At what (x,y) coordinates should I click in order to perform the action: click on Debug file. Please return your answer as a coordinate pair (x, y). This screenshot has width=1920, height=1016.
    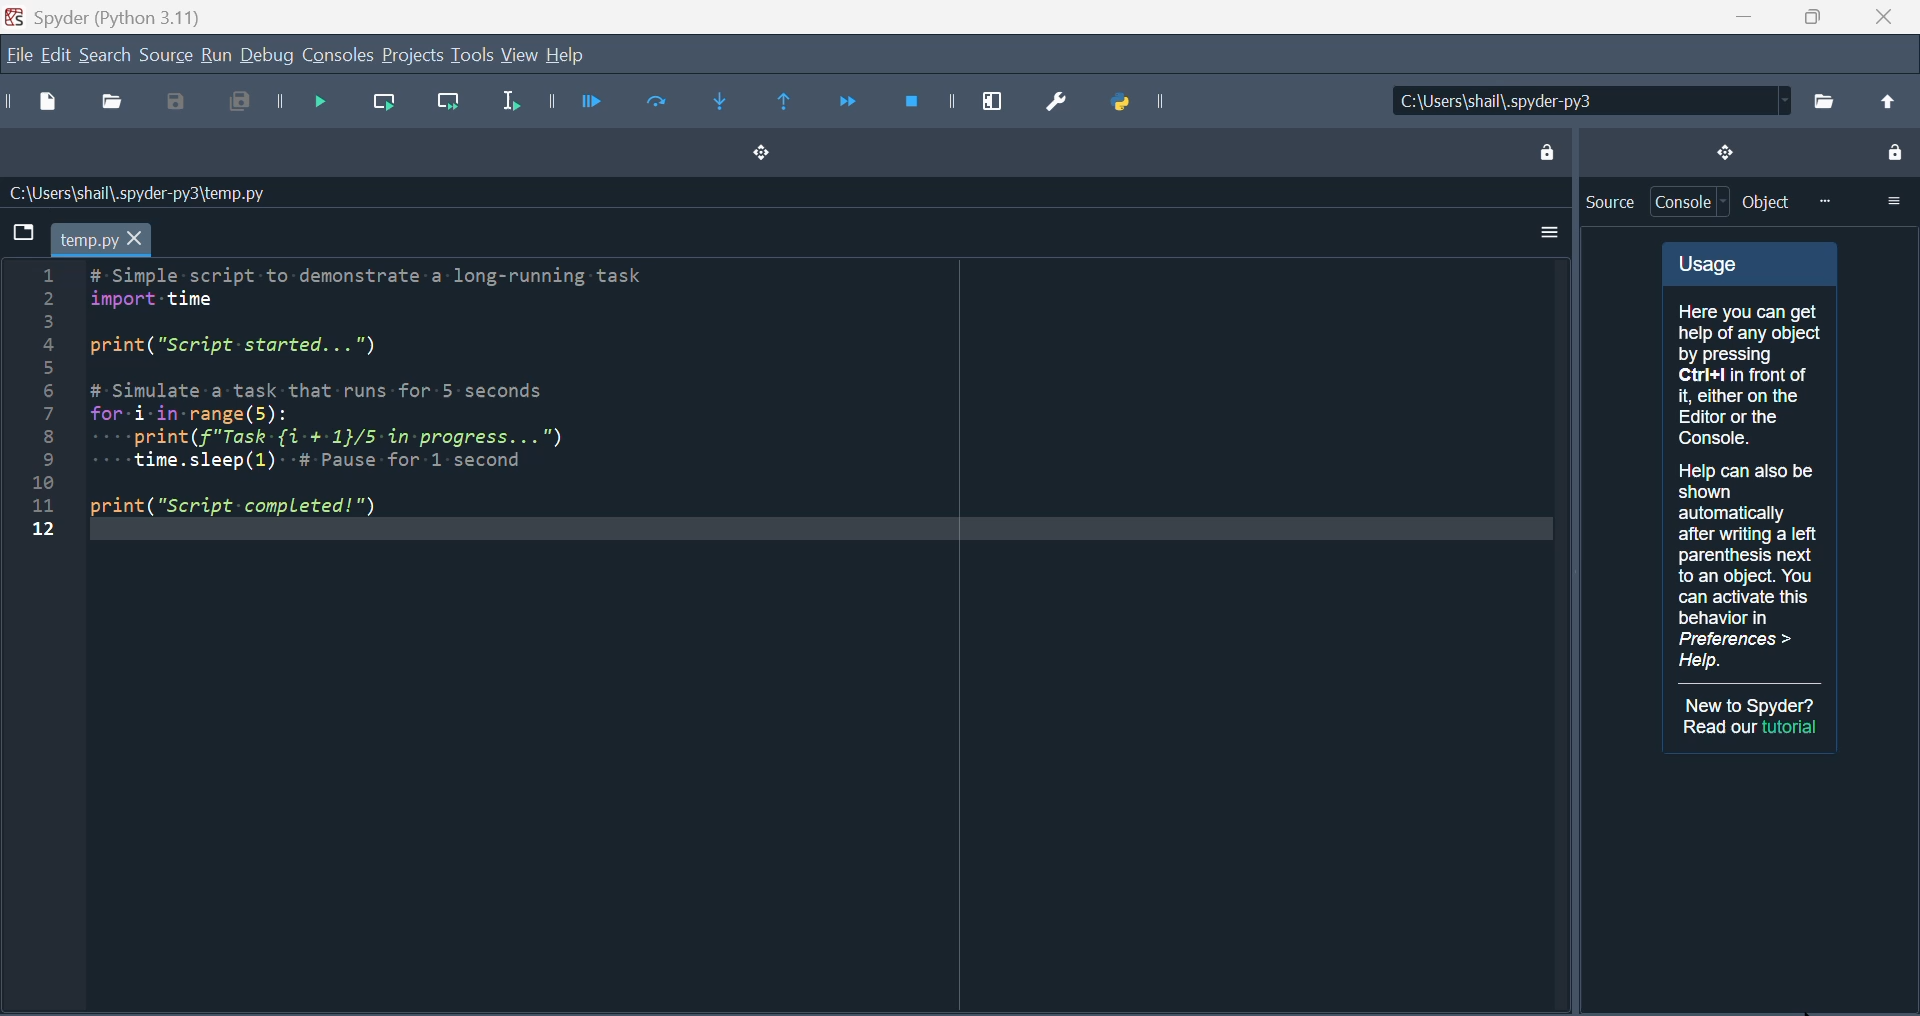
    Looking at the image, I should click on (310, 104).